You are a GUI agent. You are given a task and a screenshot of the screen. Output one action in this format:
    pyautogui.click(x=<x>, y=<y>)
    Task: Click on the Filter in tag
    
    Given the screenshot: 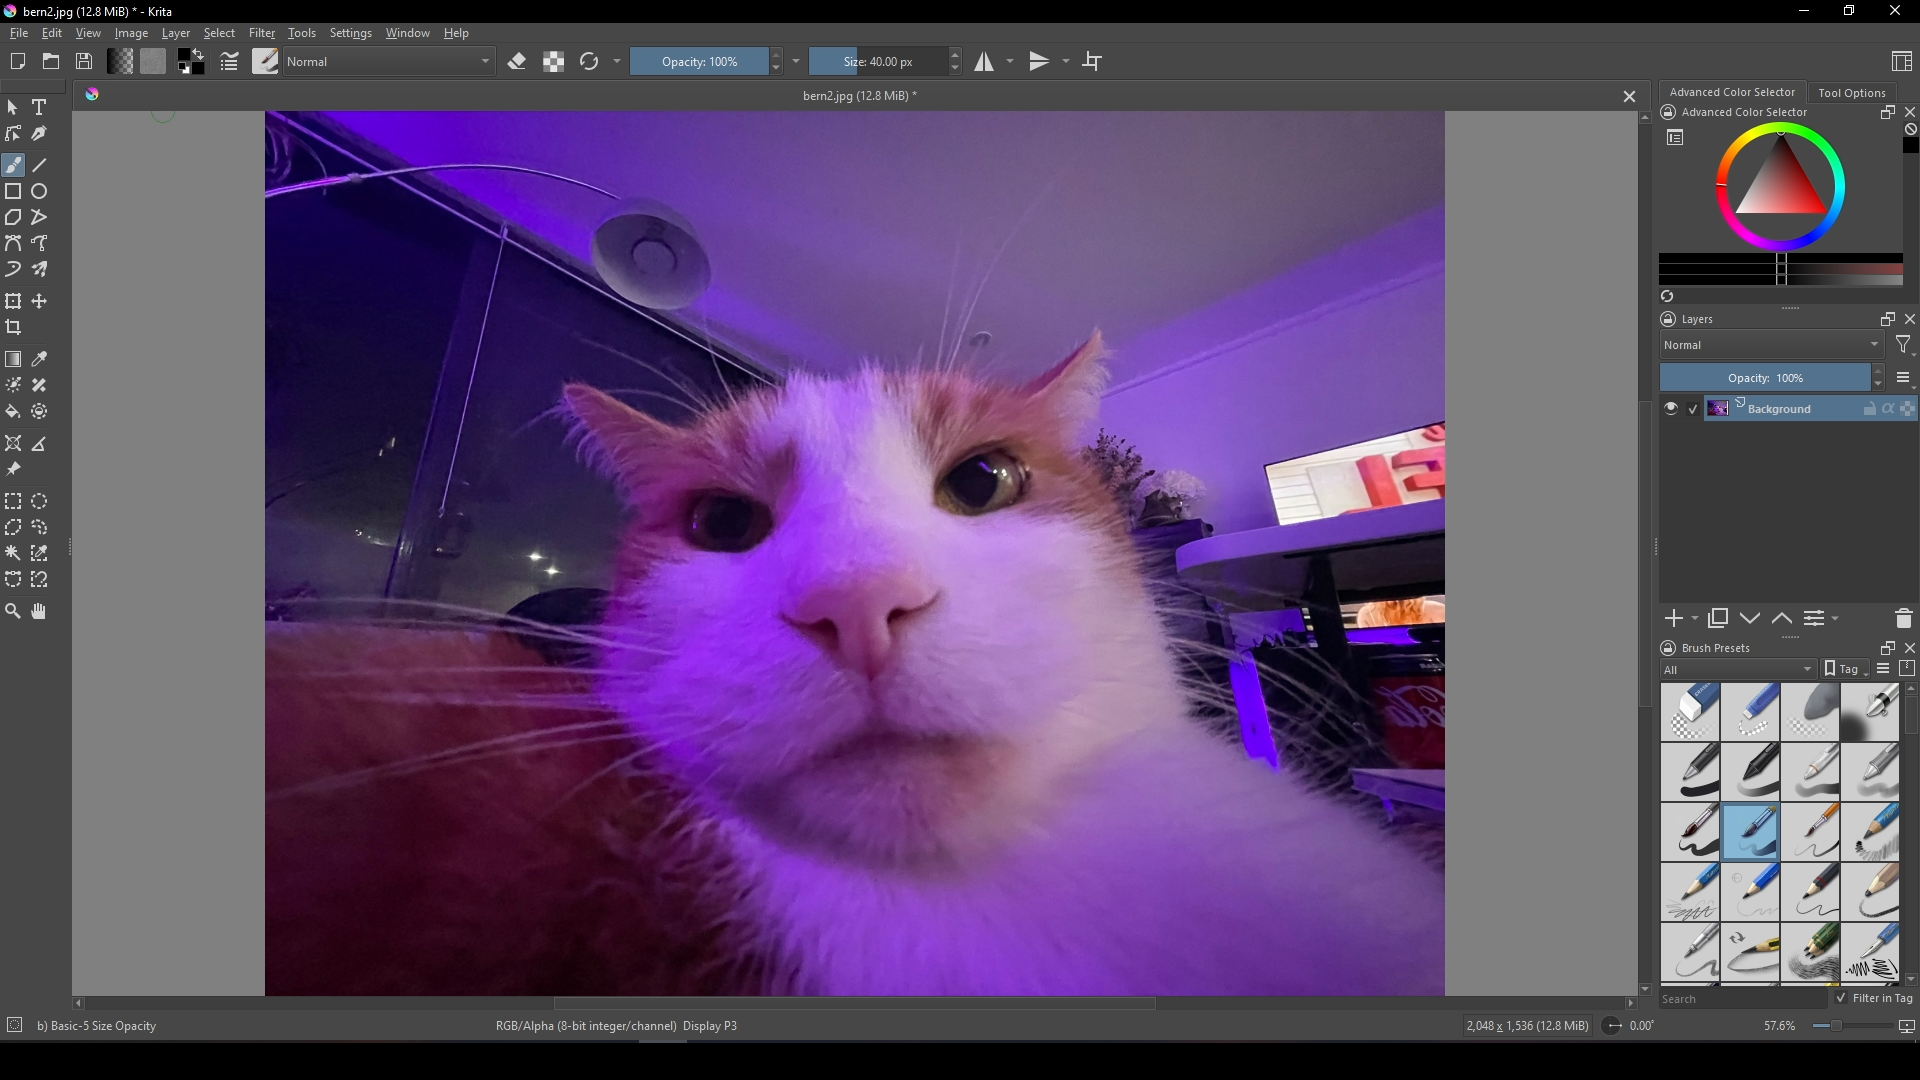 What is the action you would take?
    pyautogui.click(x=1875, y=999)
    